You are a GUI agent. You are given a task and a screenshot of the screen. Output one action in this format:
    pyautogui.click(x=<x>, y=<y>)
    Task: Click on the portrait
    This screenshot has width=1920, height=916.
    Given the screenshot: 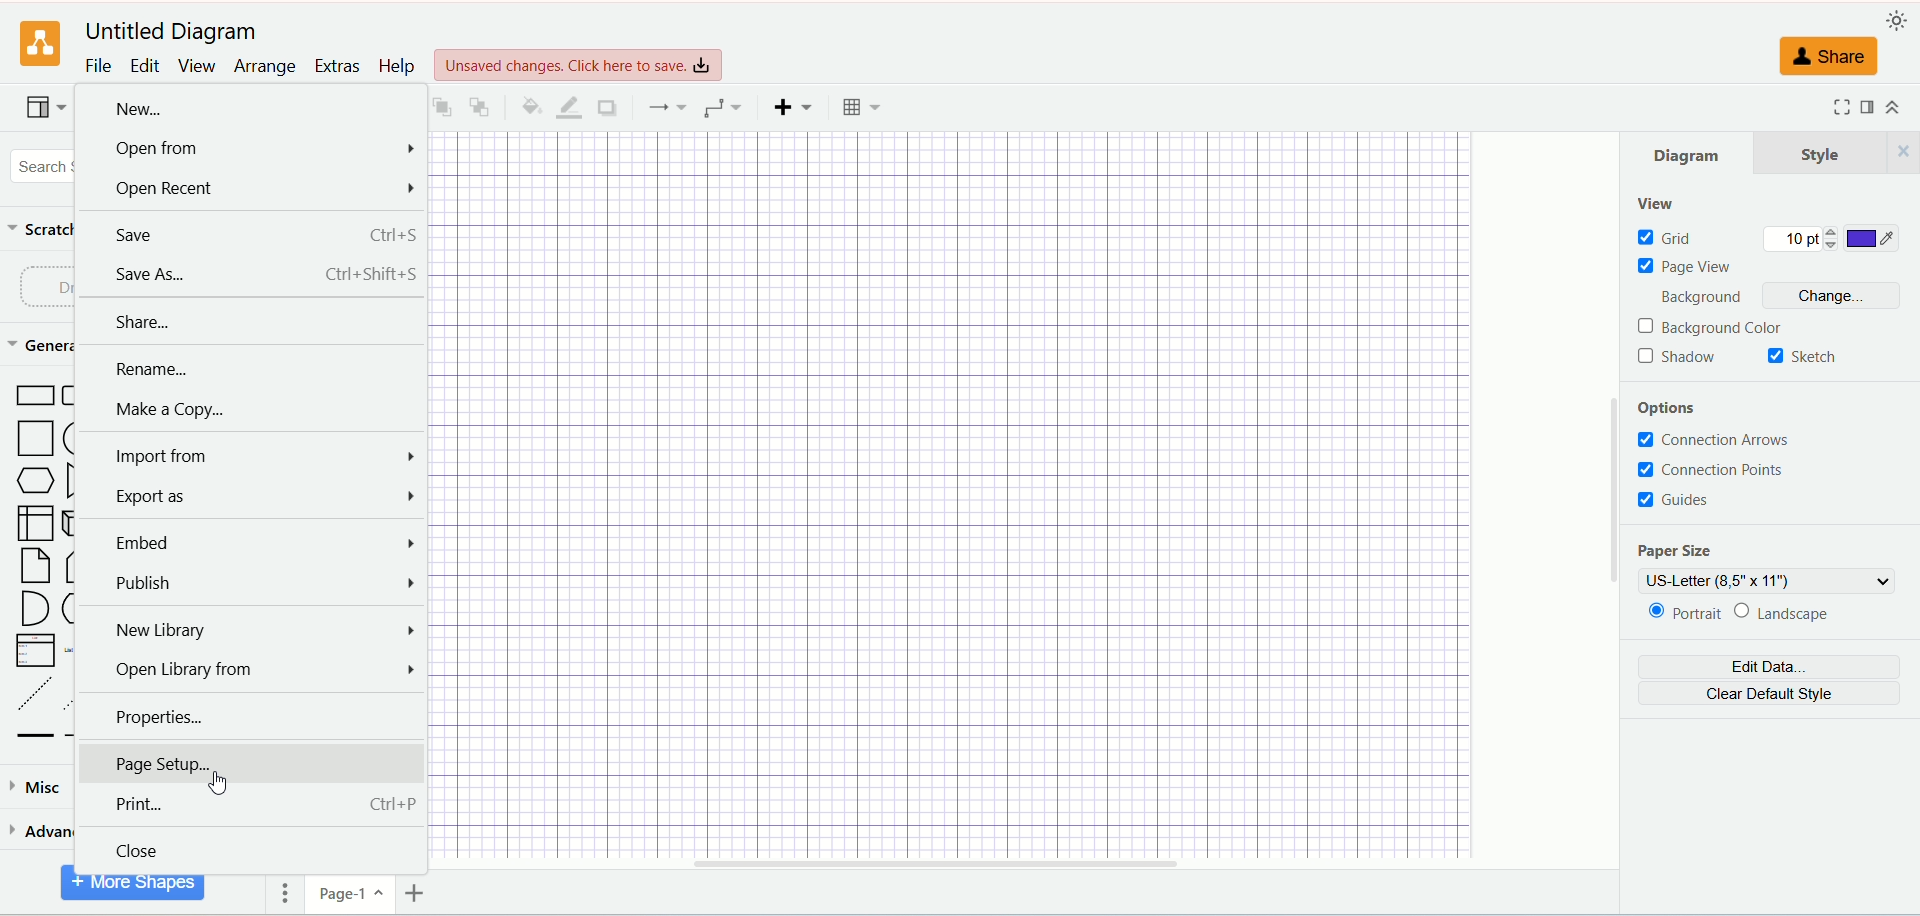 What is the action you would take?
    pyautogui.click(x=1684, y=615)
    